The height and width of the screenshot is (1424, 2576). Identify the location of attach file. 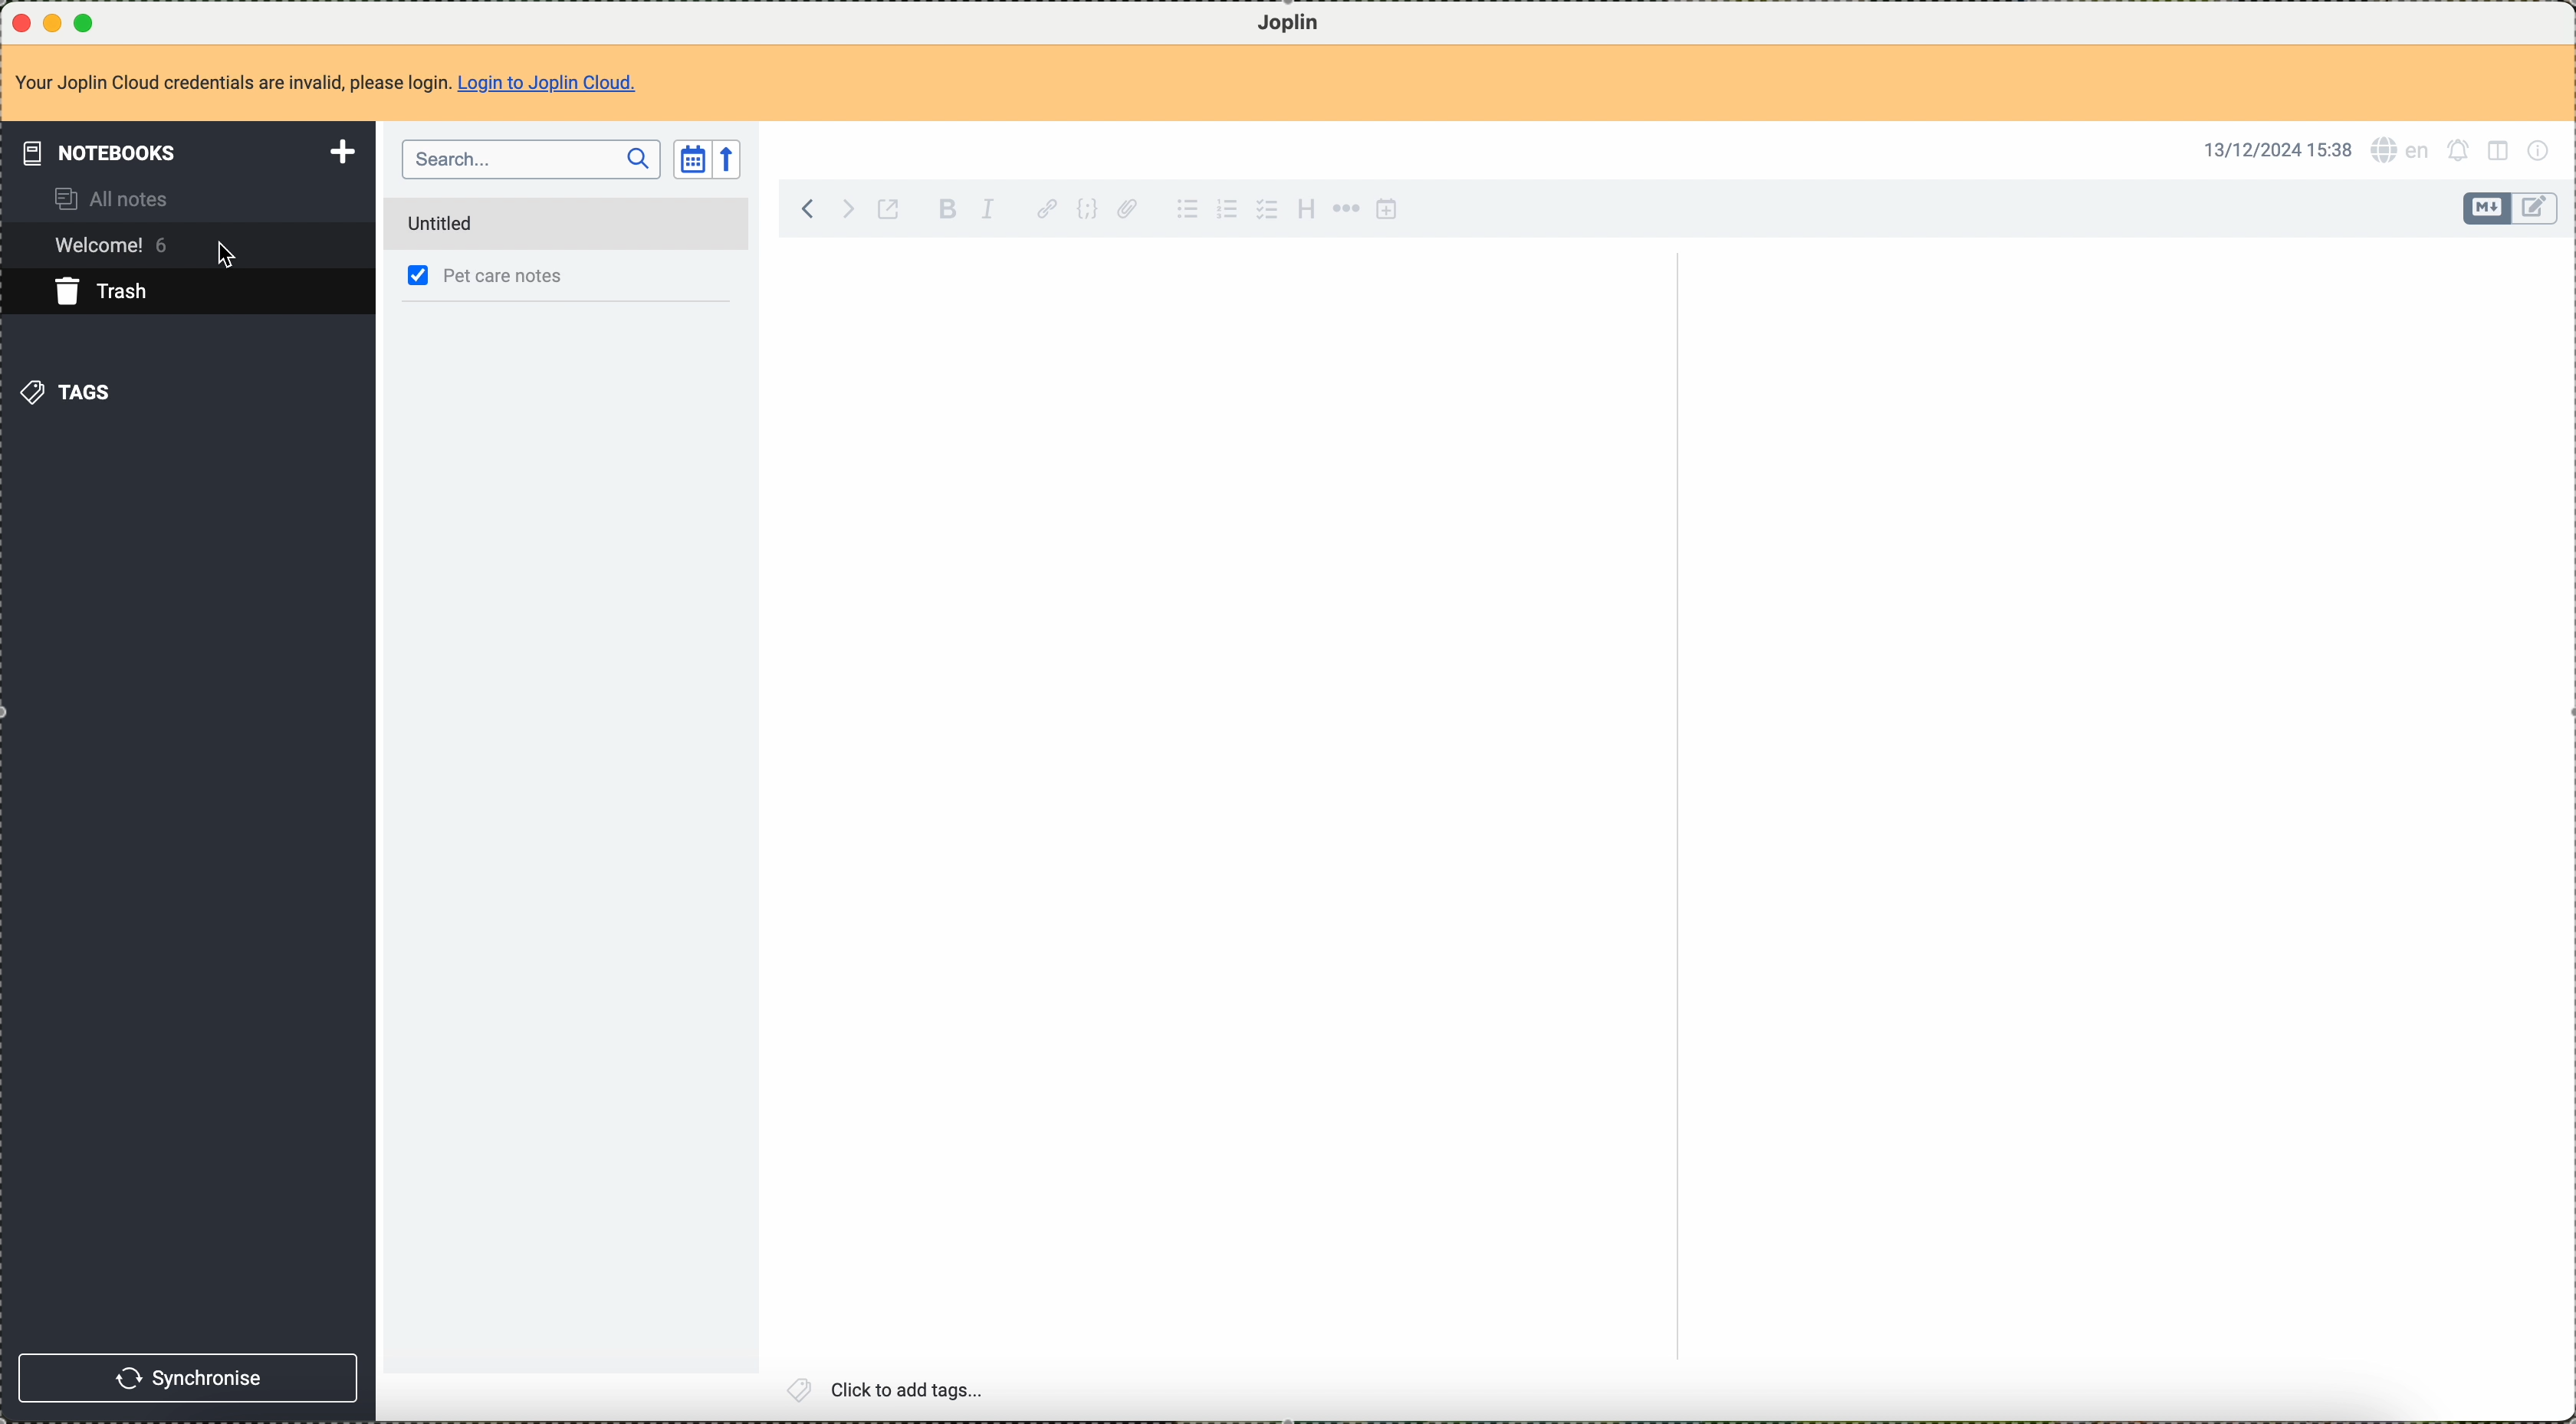
(1133, 210).